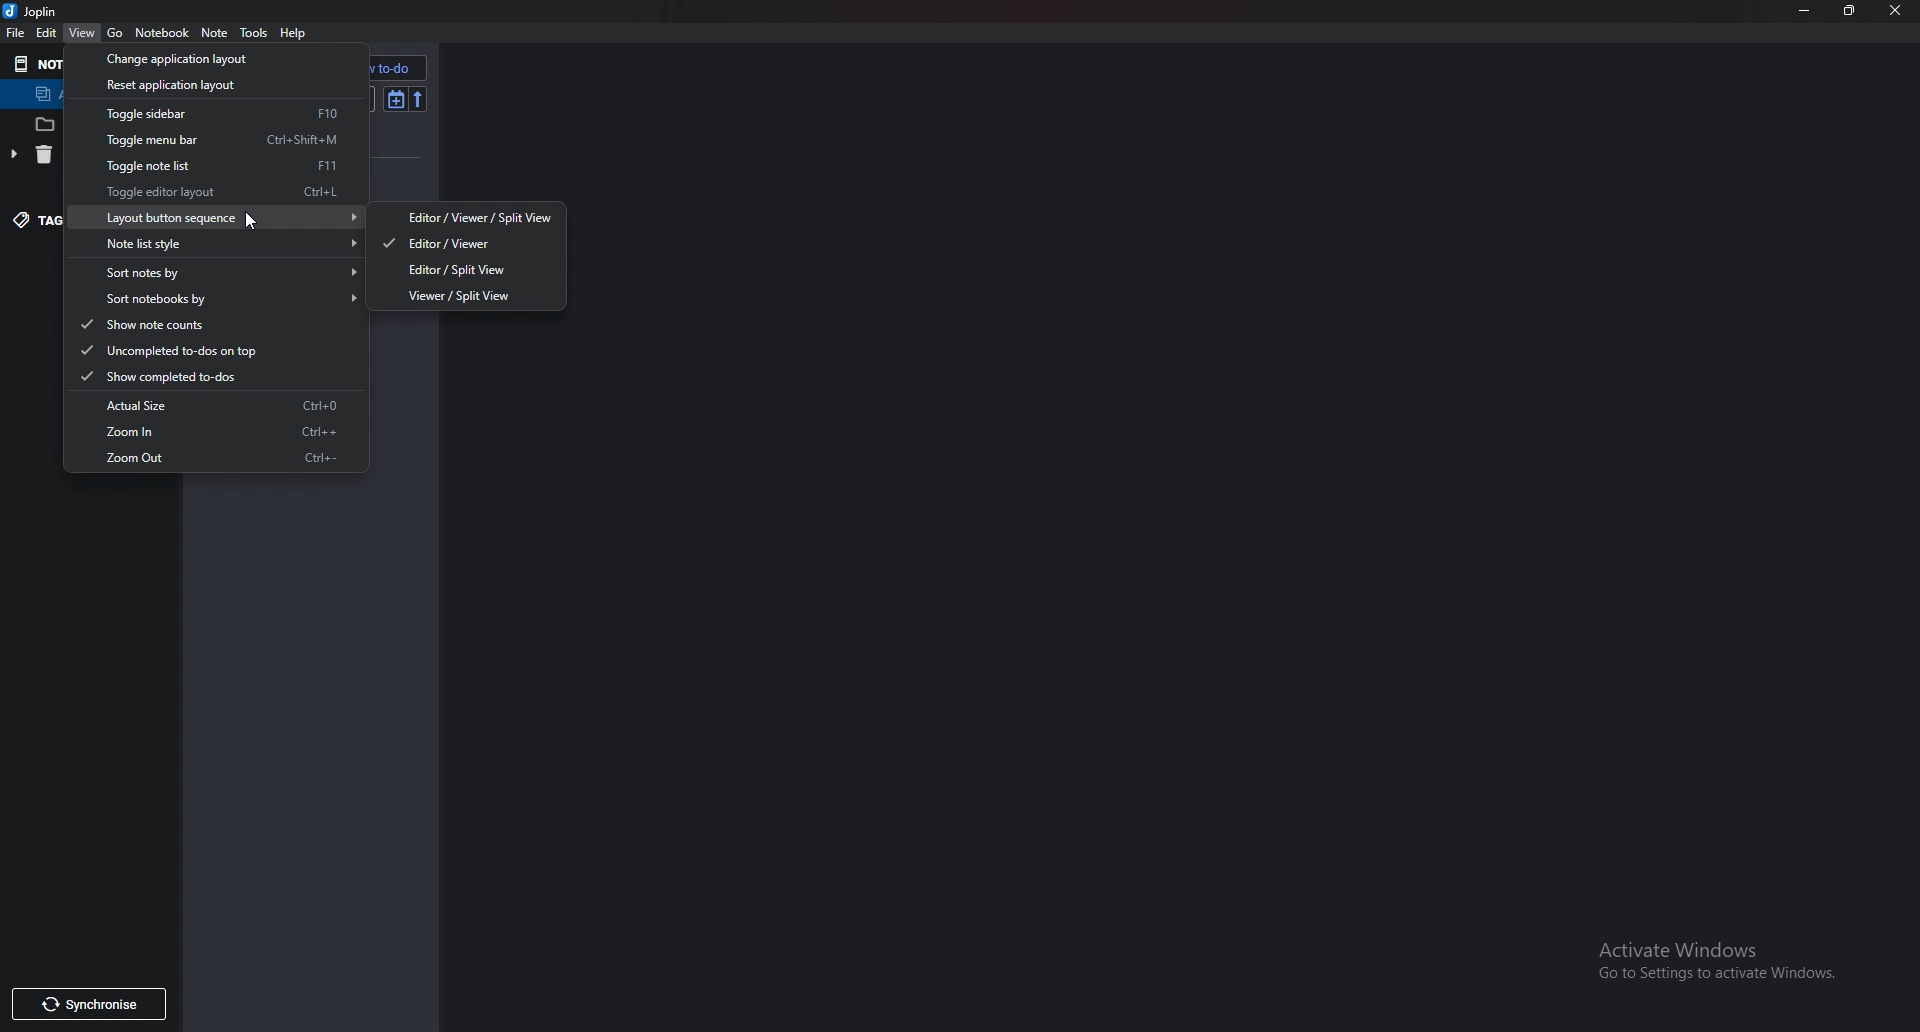  I want to click on edit, so click(46, 34).